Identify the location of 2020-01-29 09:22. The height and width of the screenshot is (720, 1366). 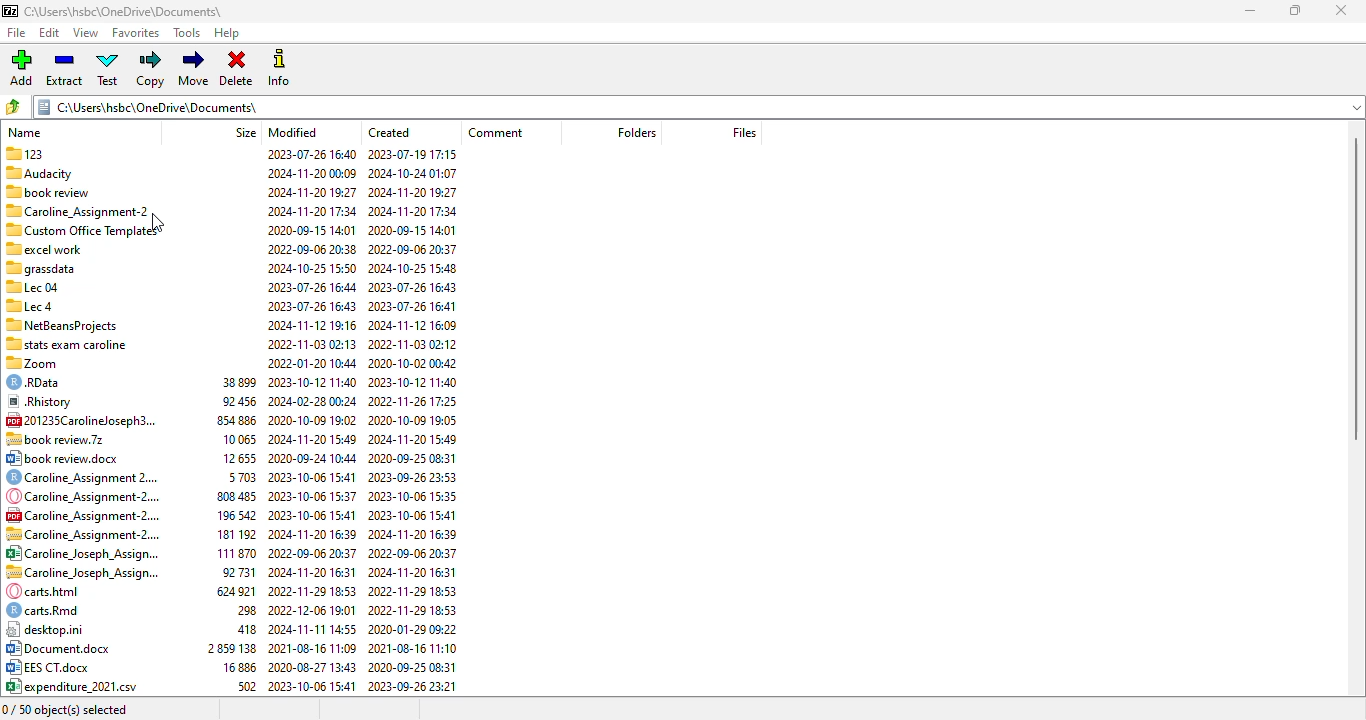
(415, 629).